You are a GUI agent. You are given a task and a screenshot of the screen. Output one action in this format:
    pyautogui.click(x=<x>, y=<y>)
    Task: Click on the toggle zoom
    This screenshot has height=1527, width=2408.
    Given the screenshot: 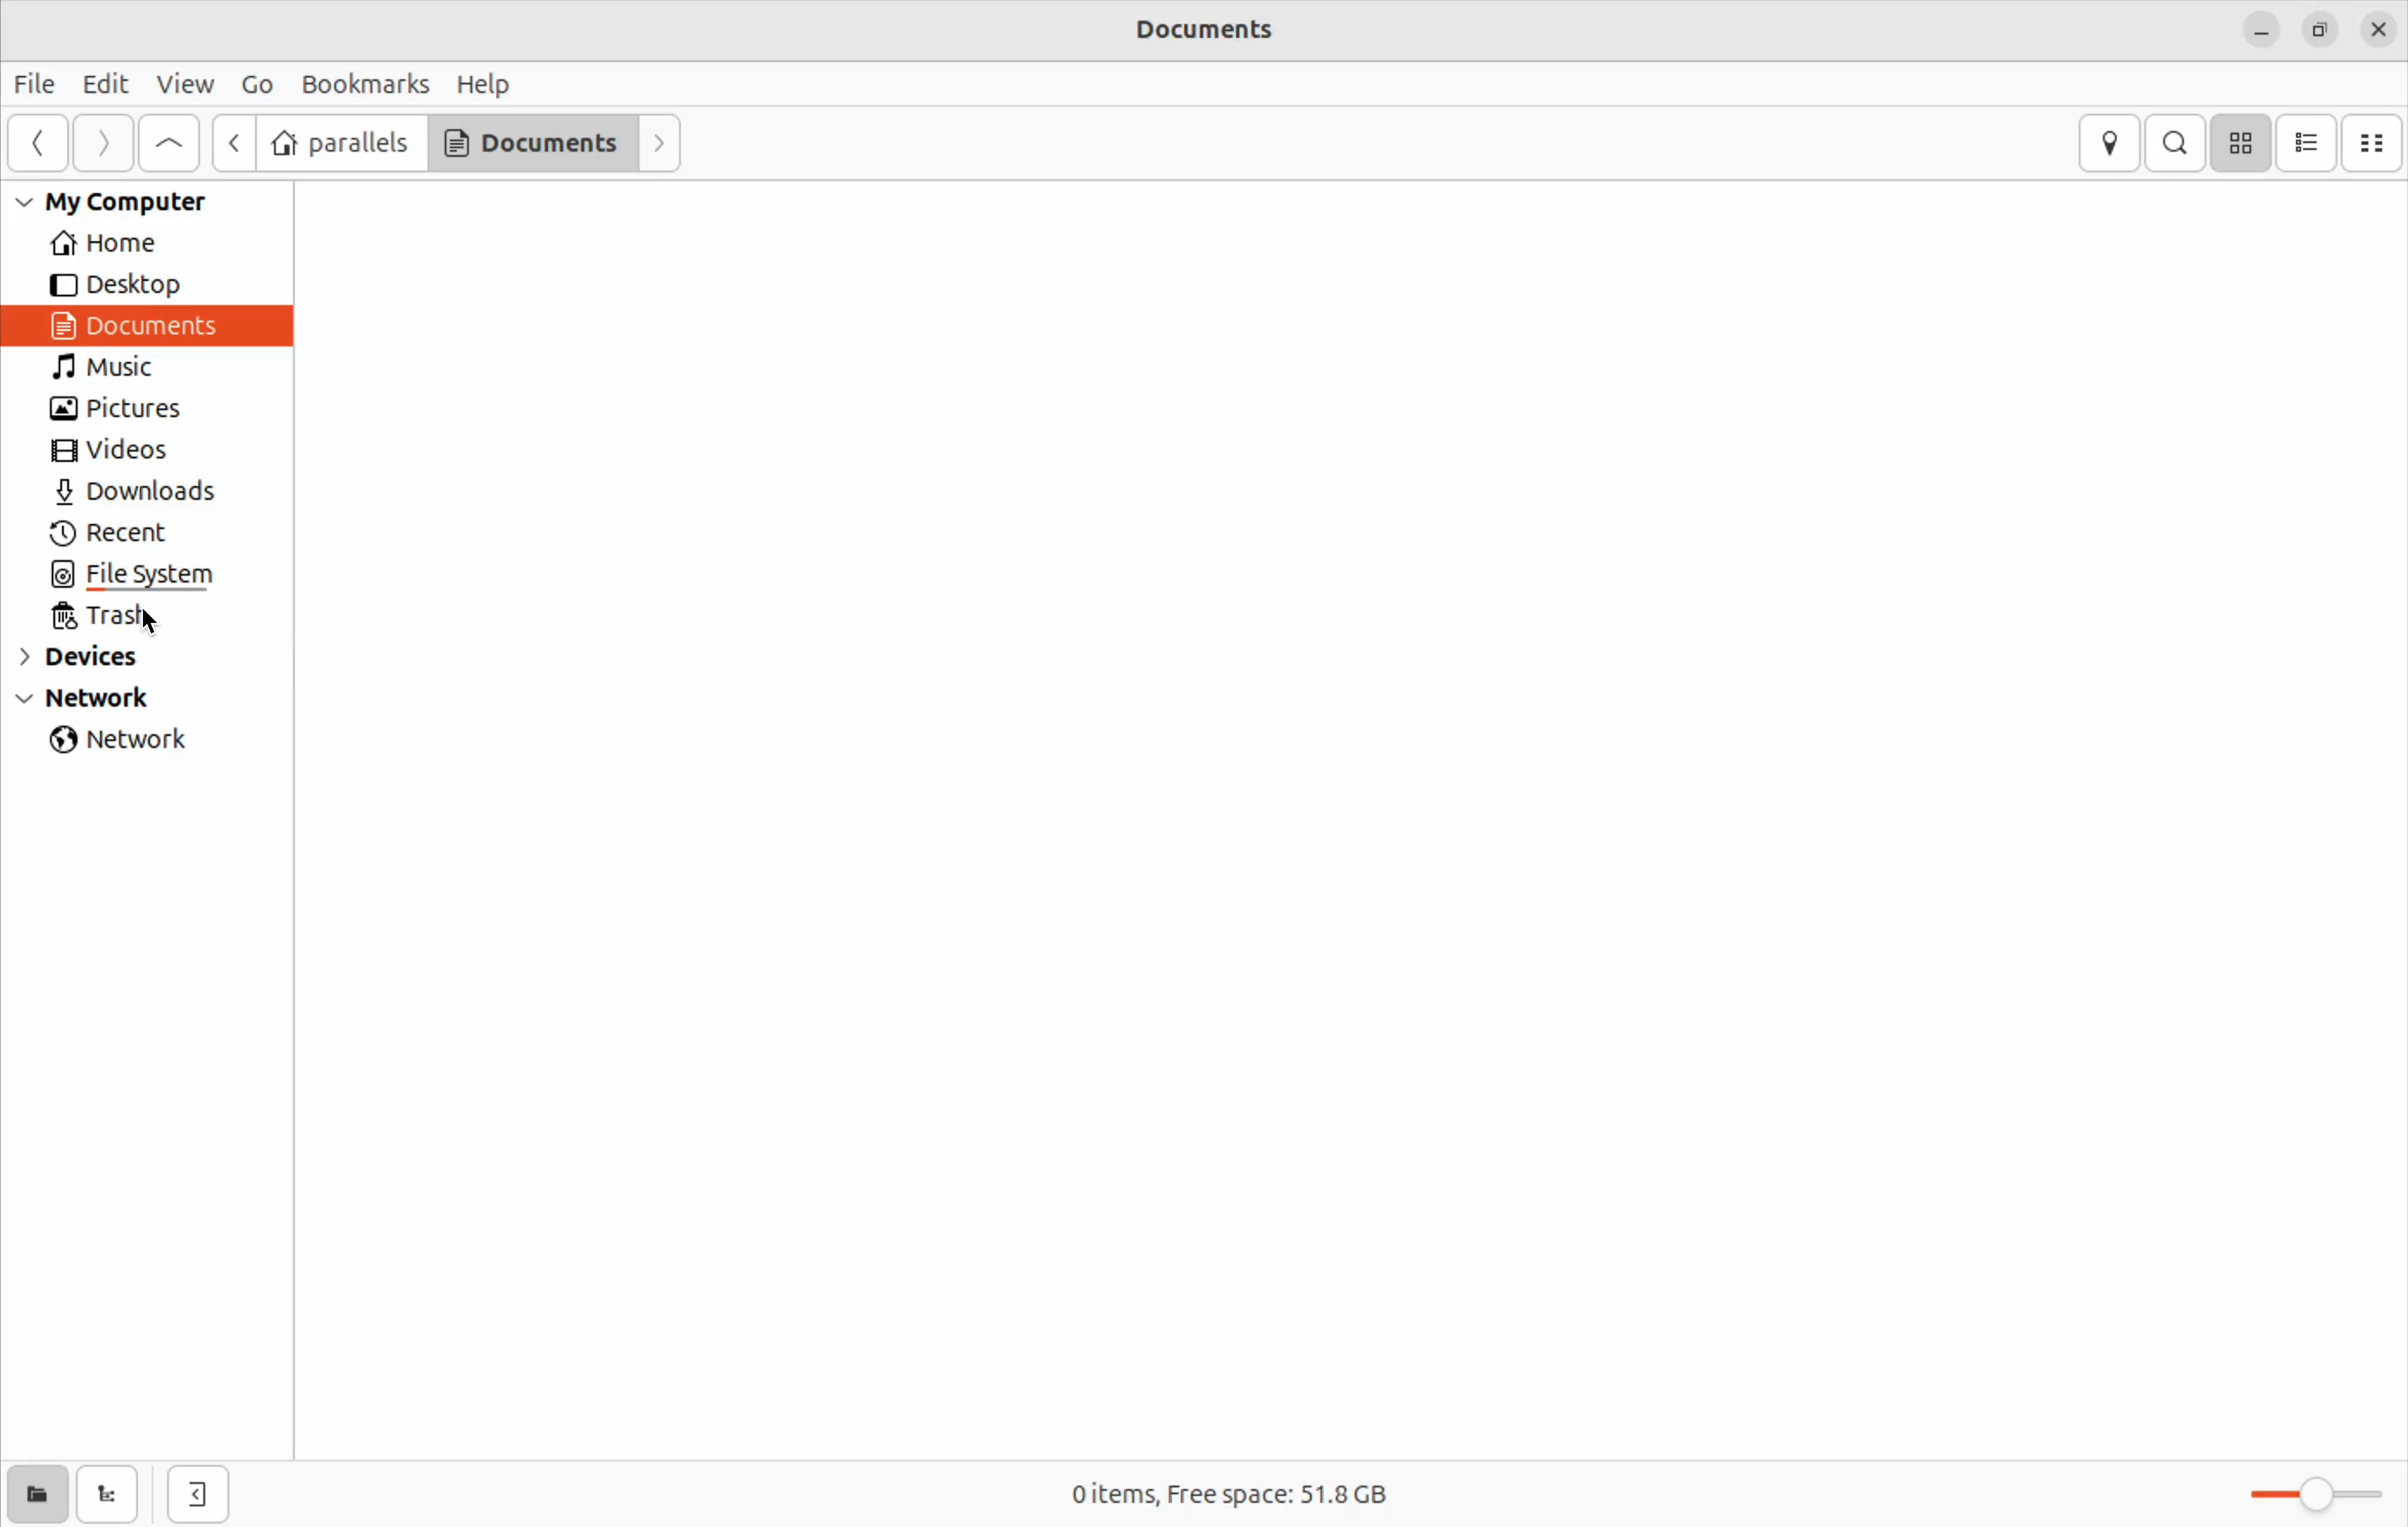 What is the action you would take?
    pyautogui.click(x=2310, y=1489)
    